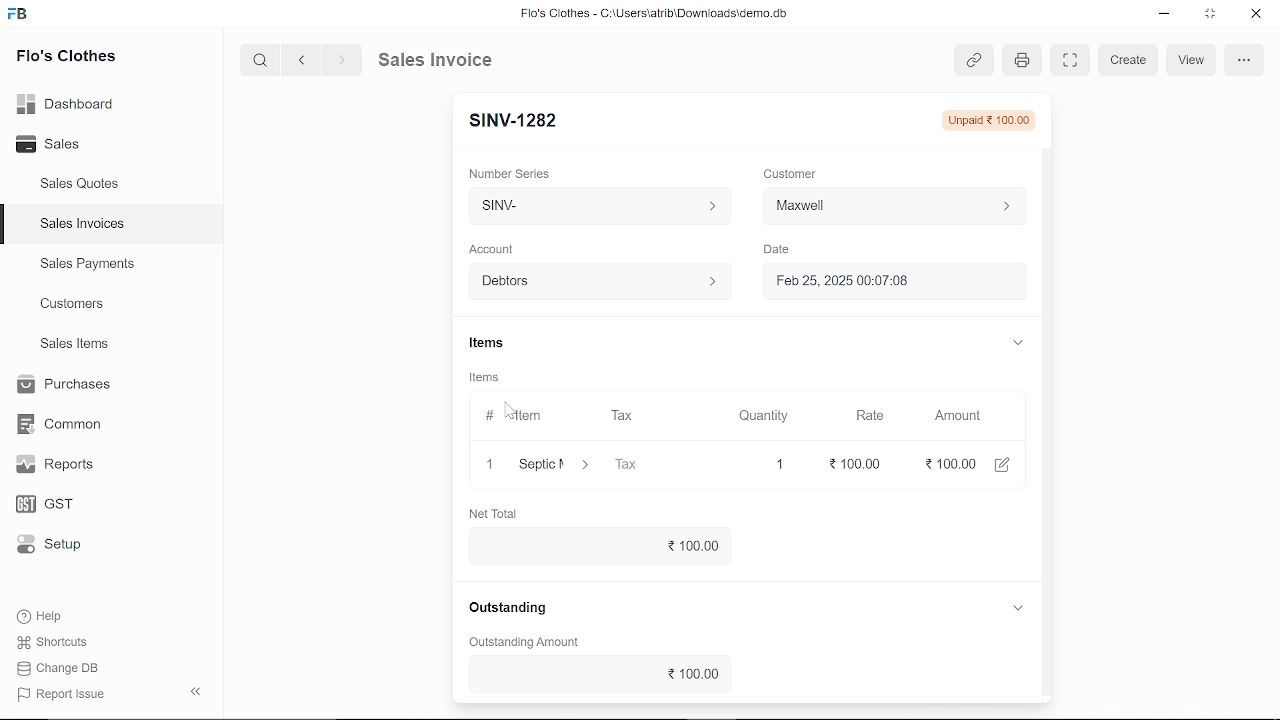 The image size is (1280, 720). Describe the element at coordinates (602, 674) in the screenshot. I see `2100.00` at that location.